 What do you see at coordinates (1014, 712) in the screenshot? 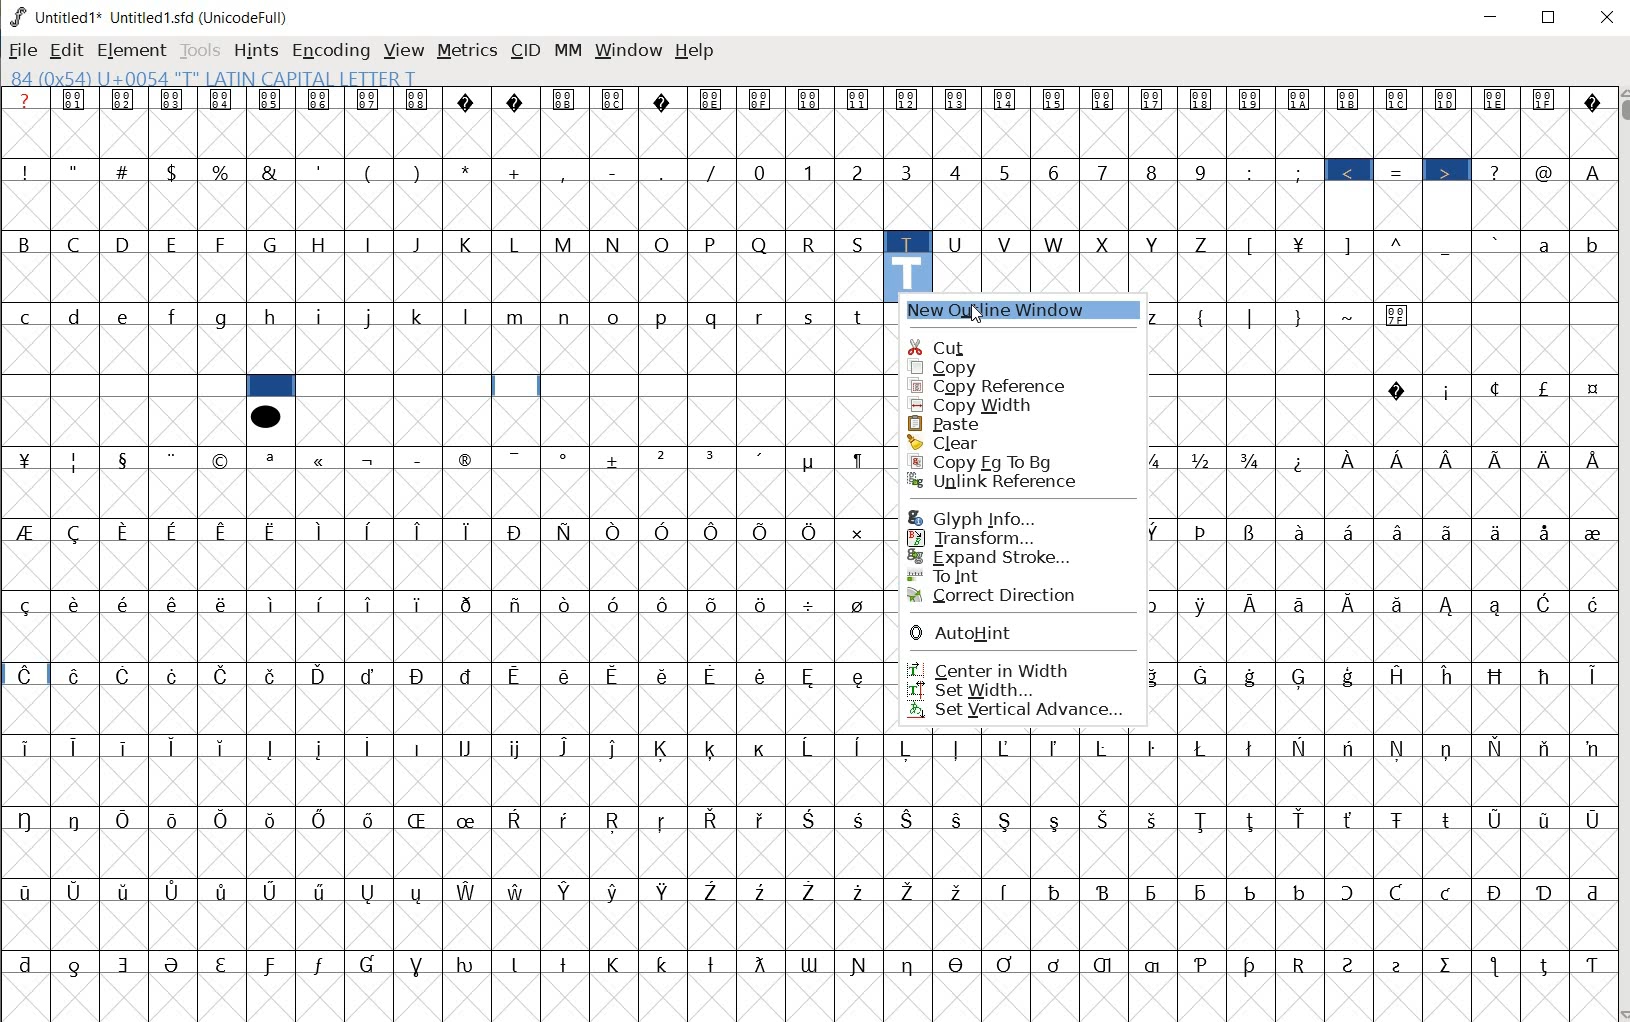
I see `set vertical advance` at bounding box center [1014, 712].